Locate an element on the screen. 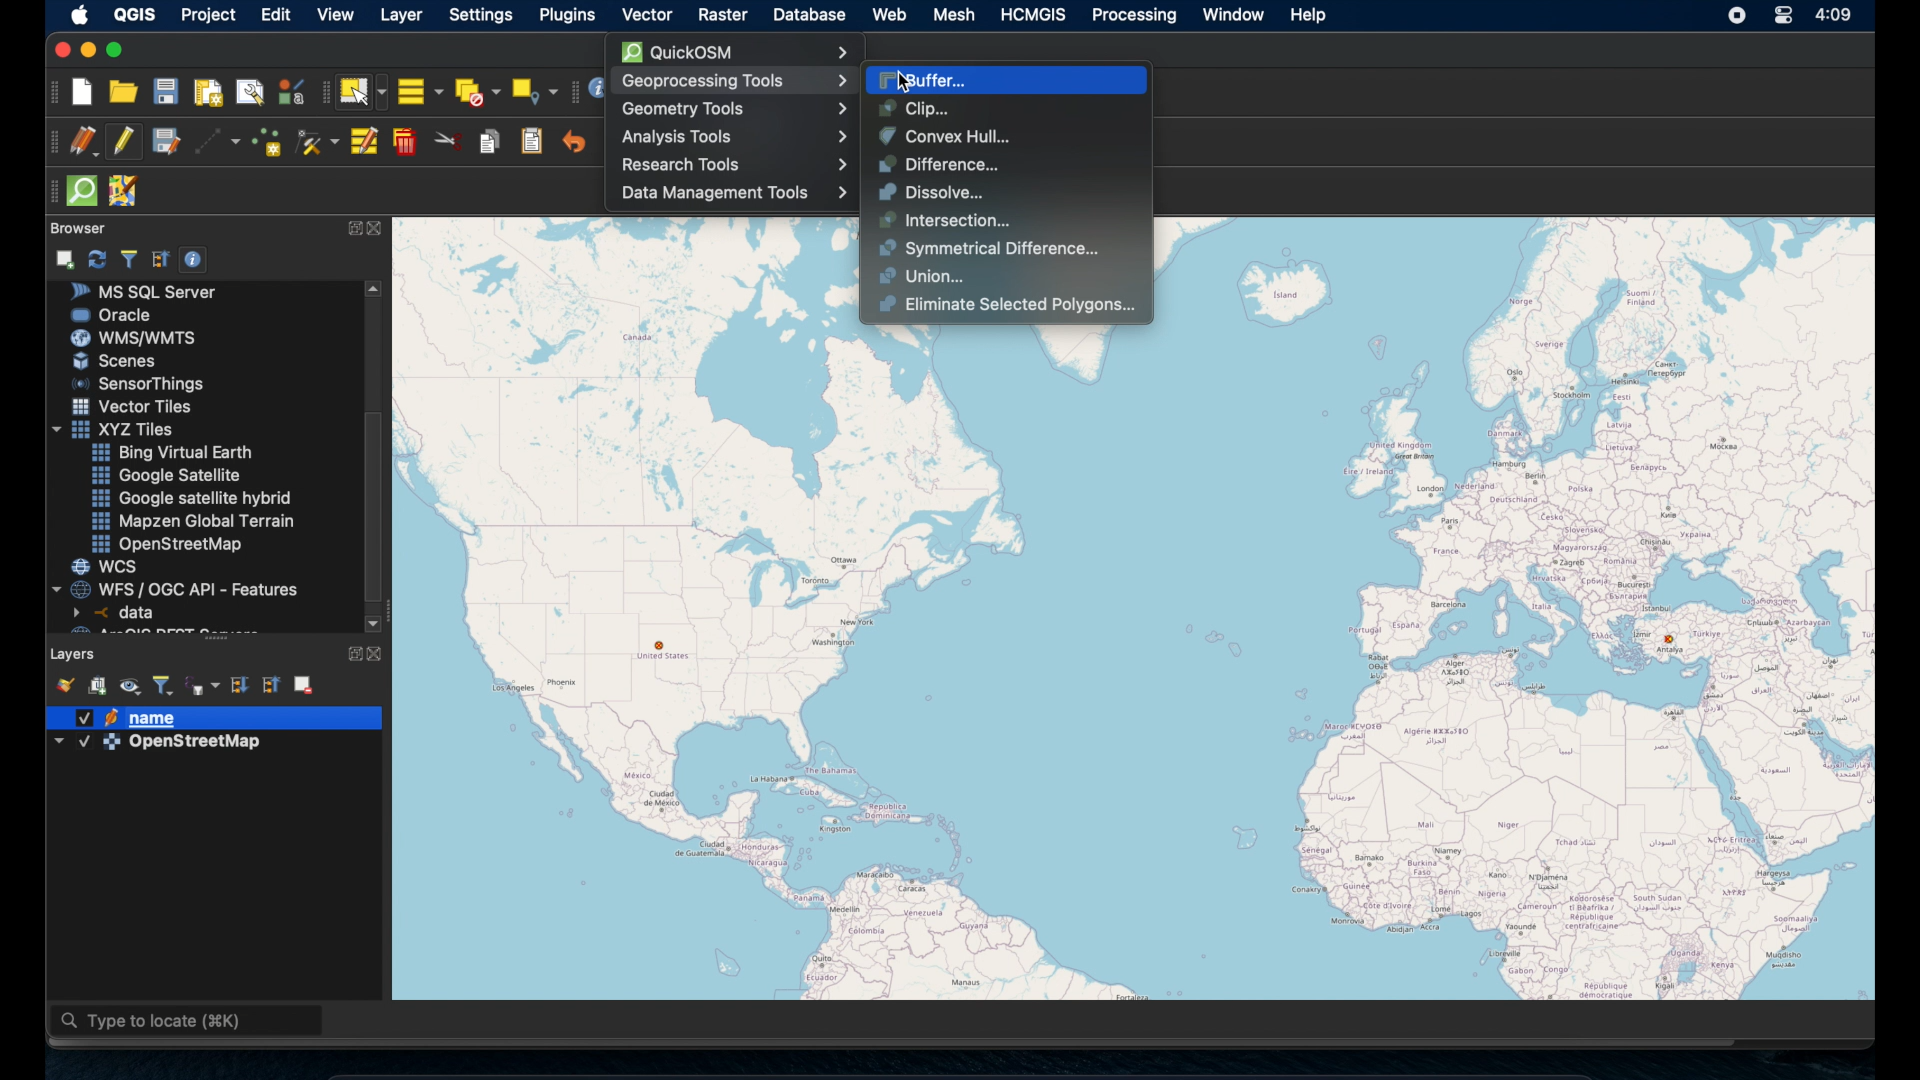  Difference... is located at coordinates (935, 164).